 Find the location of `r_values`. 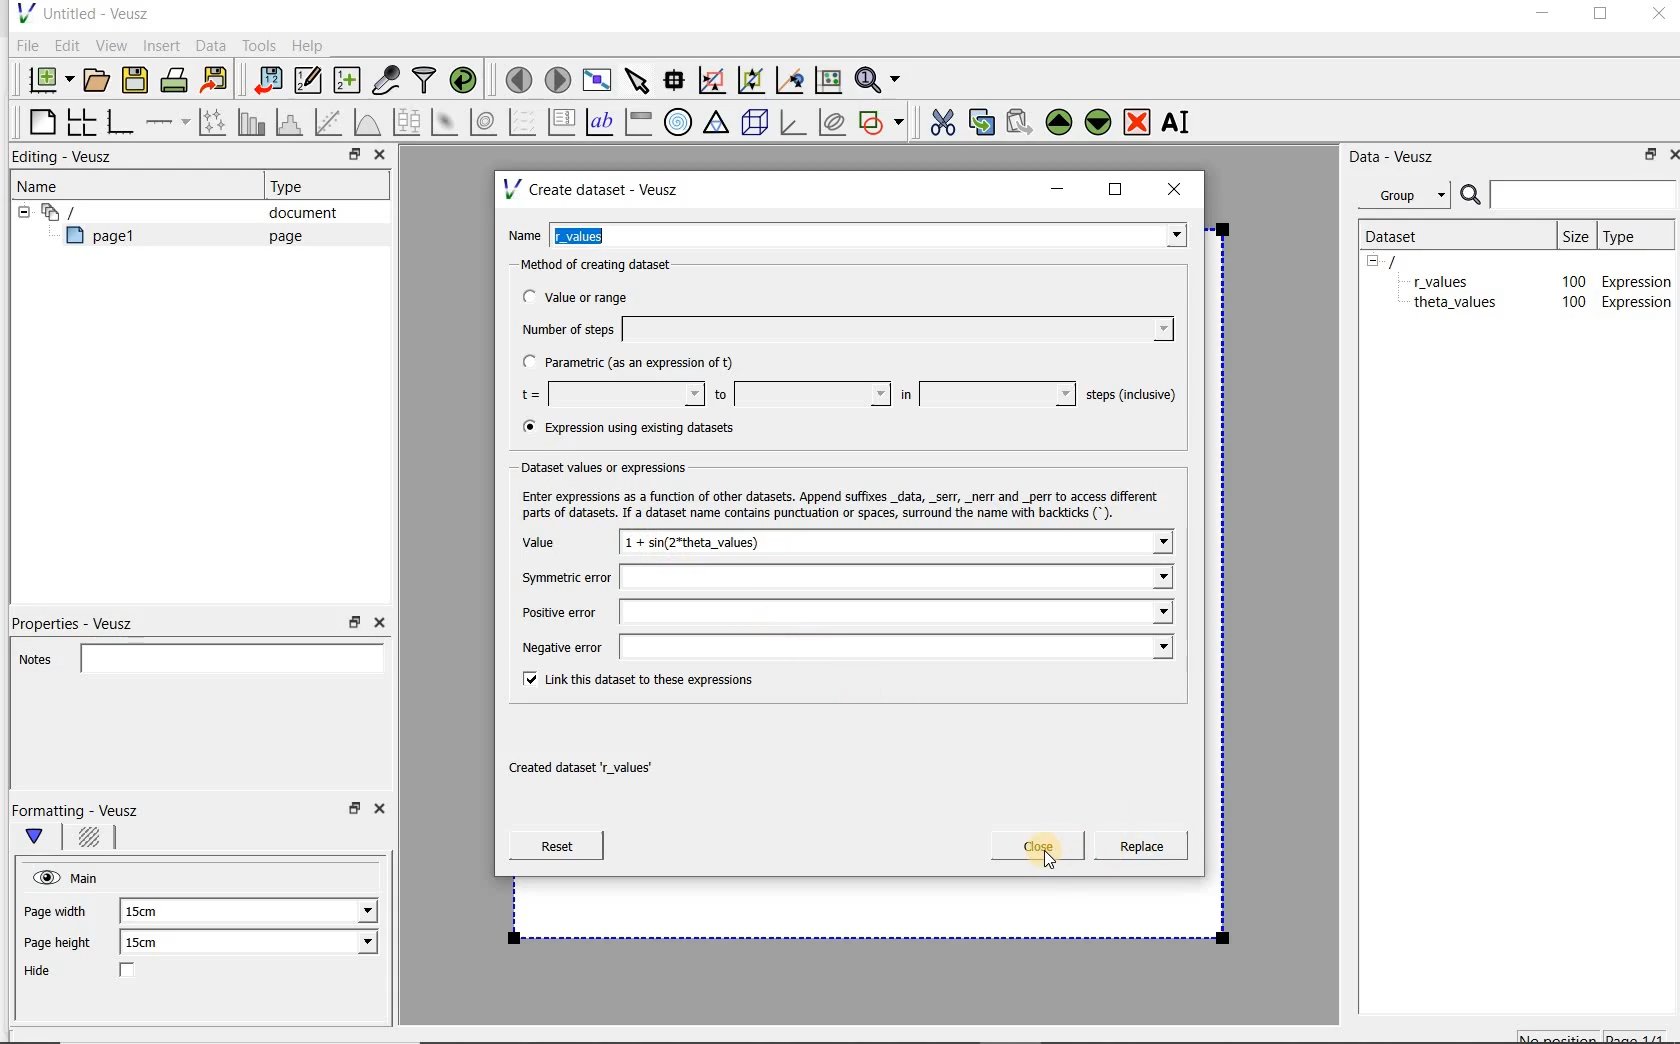

r_values is located at coordinates (870, 233).